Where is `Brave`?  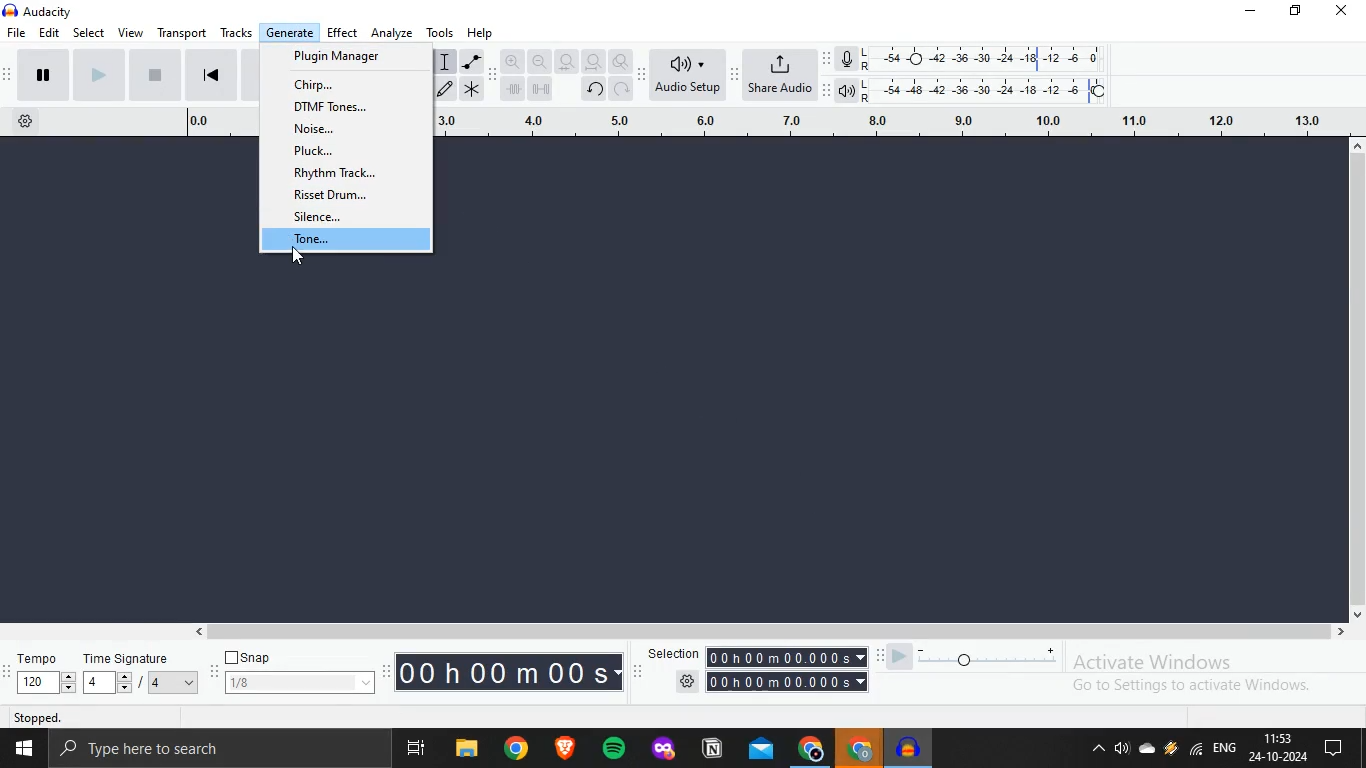 Brave is located at coordinates (569, 748).